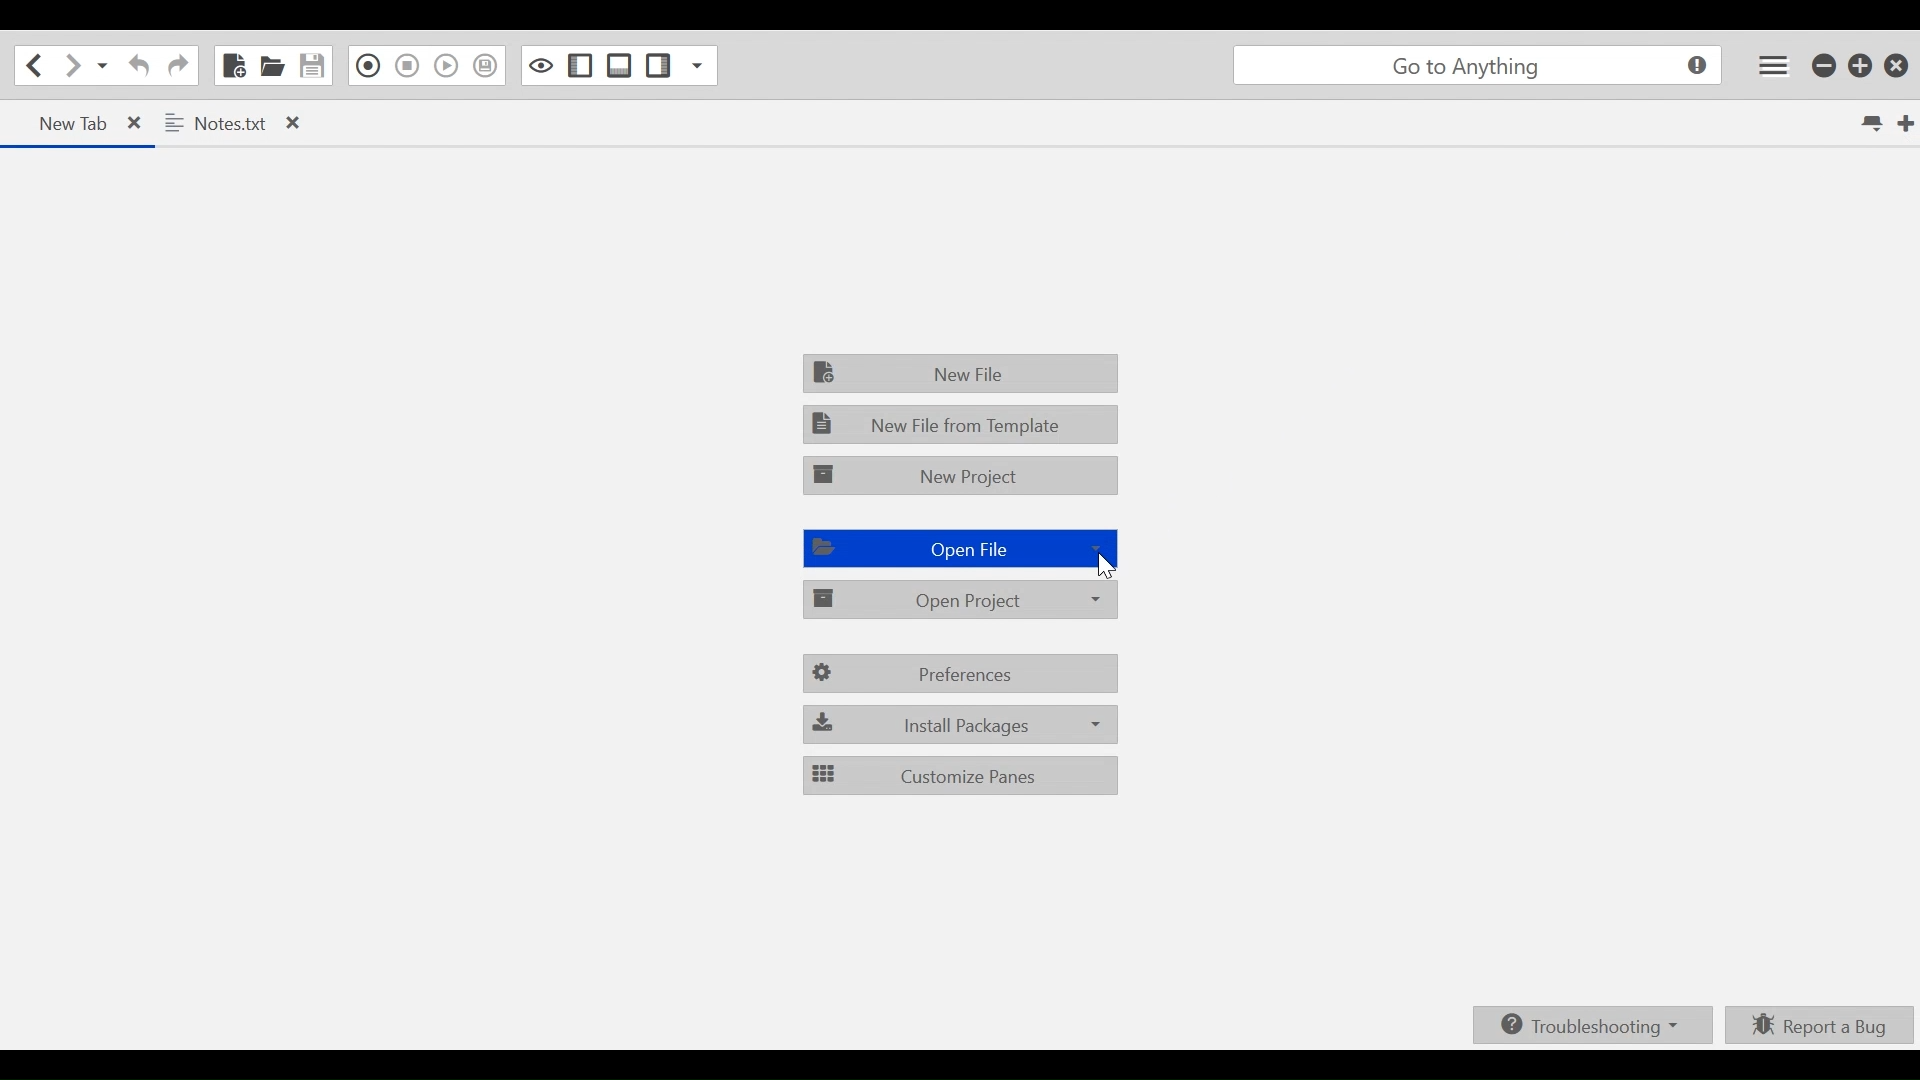 The width and height of the screenshot is (1920, 1080). Describe the element at coordinates (177, 66) in the screenshot. I see `Redo last action` at that location.